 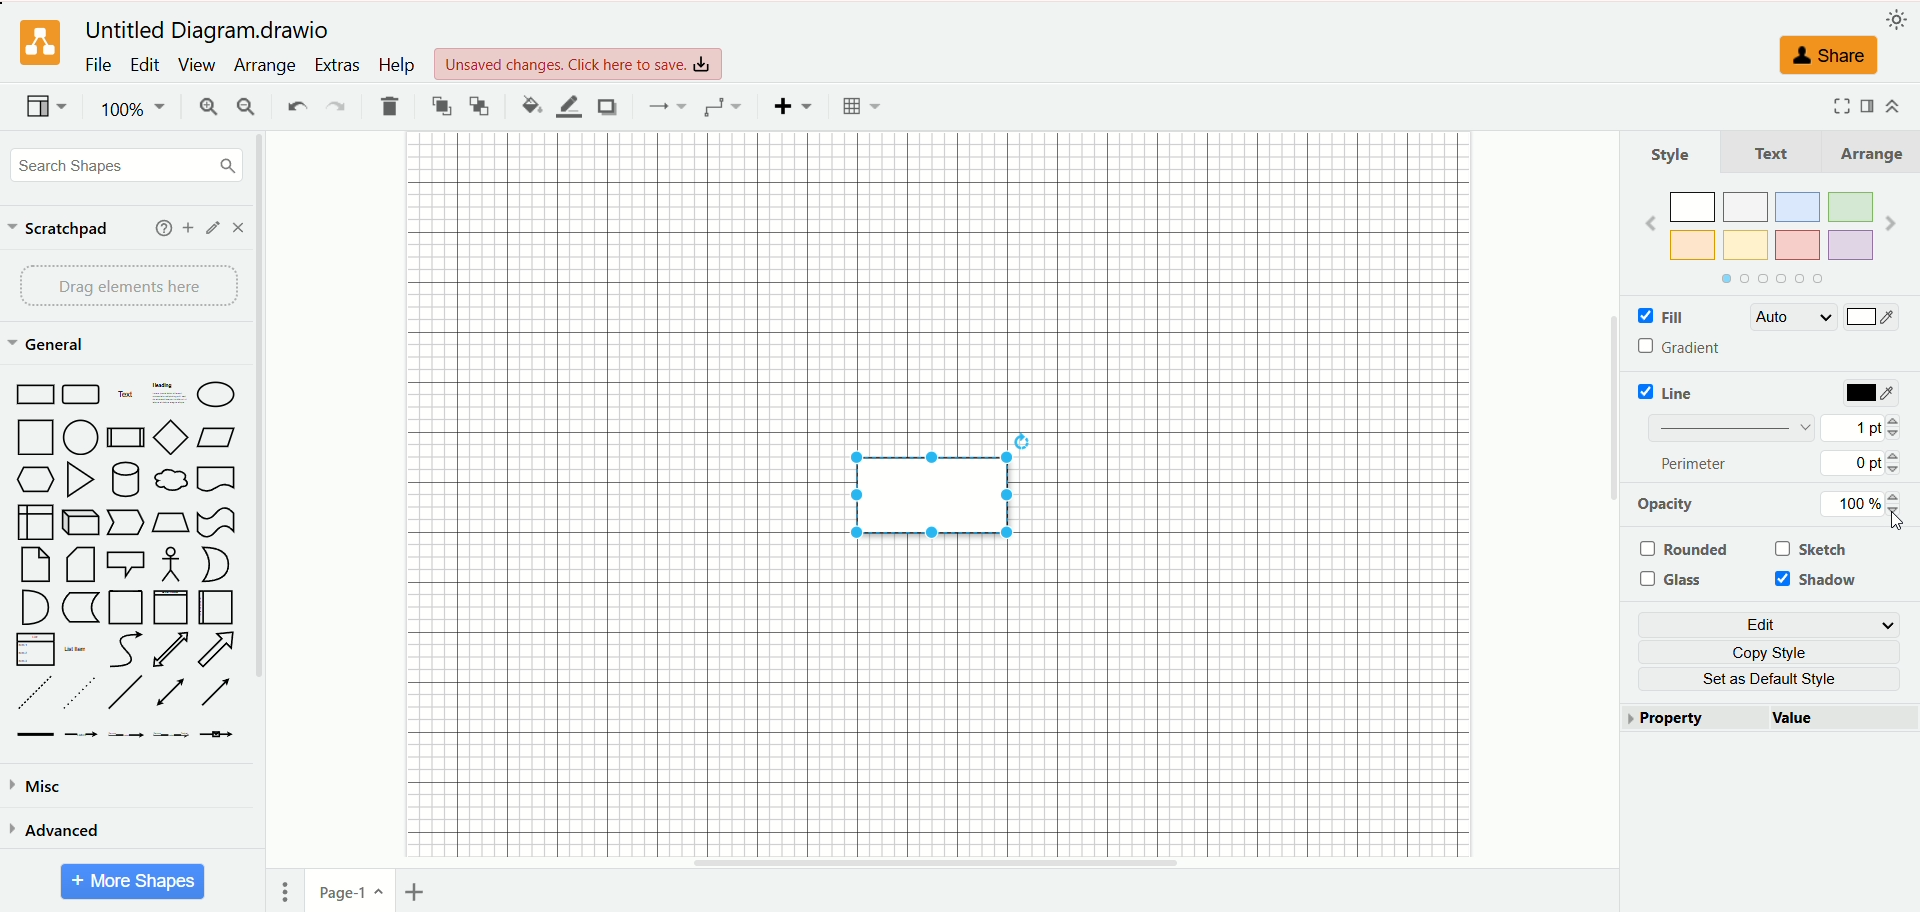 I want to click on sketch, so click(x=1814, y=548).